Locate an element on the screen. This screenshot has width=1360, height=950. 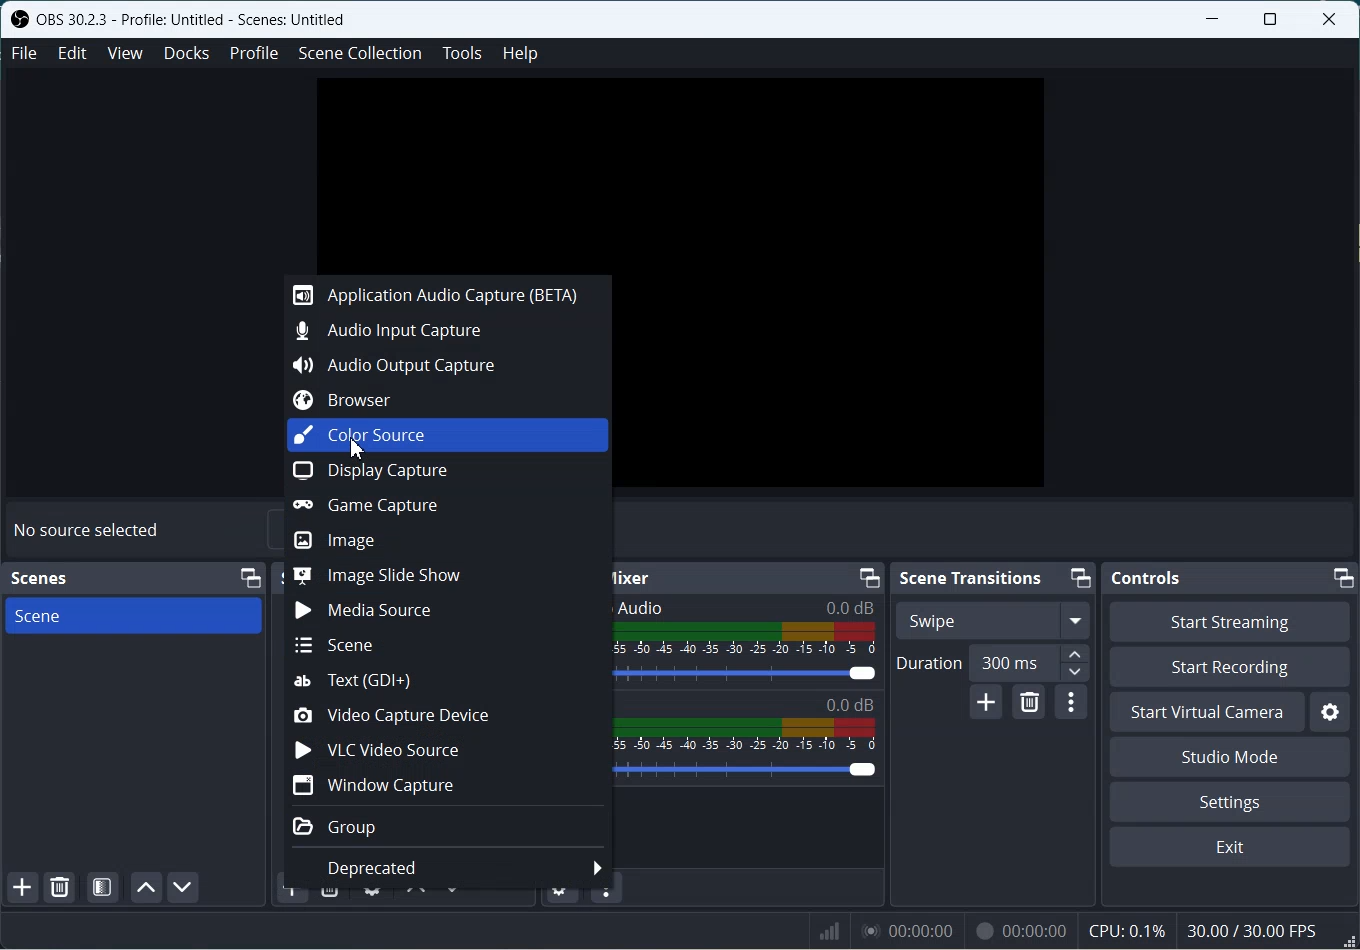
Scene is located at coordinates (447, 645).